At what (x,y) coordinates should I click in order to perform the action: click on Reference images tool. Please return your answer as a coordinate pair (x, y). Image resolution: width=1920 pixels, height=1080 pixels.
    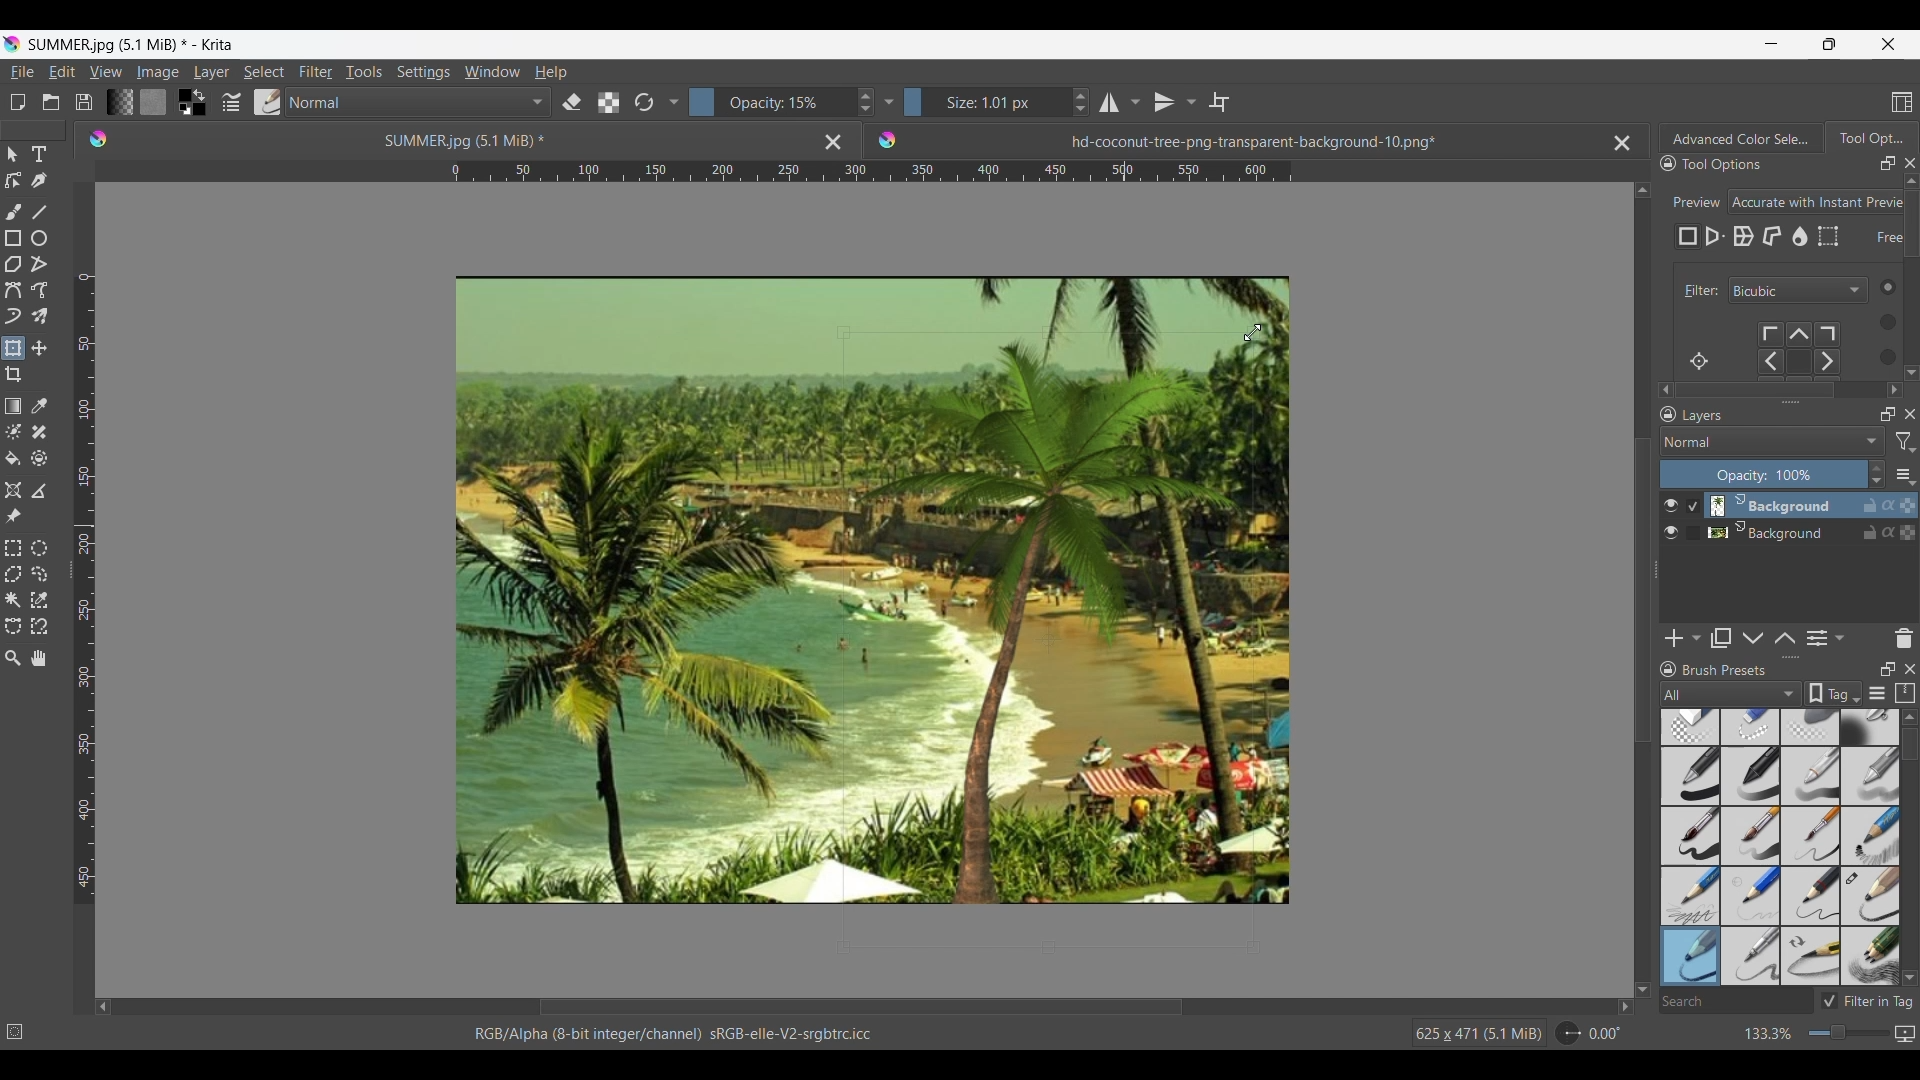
    Looking at the image, I should click on (14, 515).